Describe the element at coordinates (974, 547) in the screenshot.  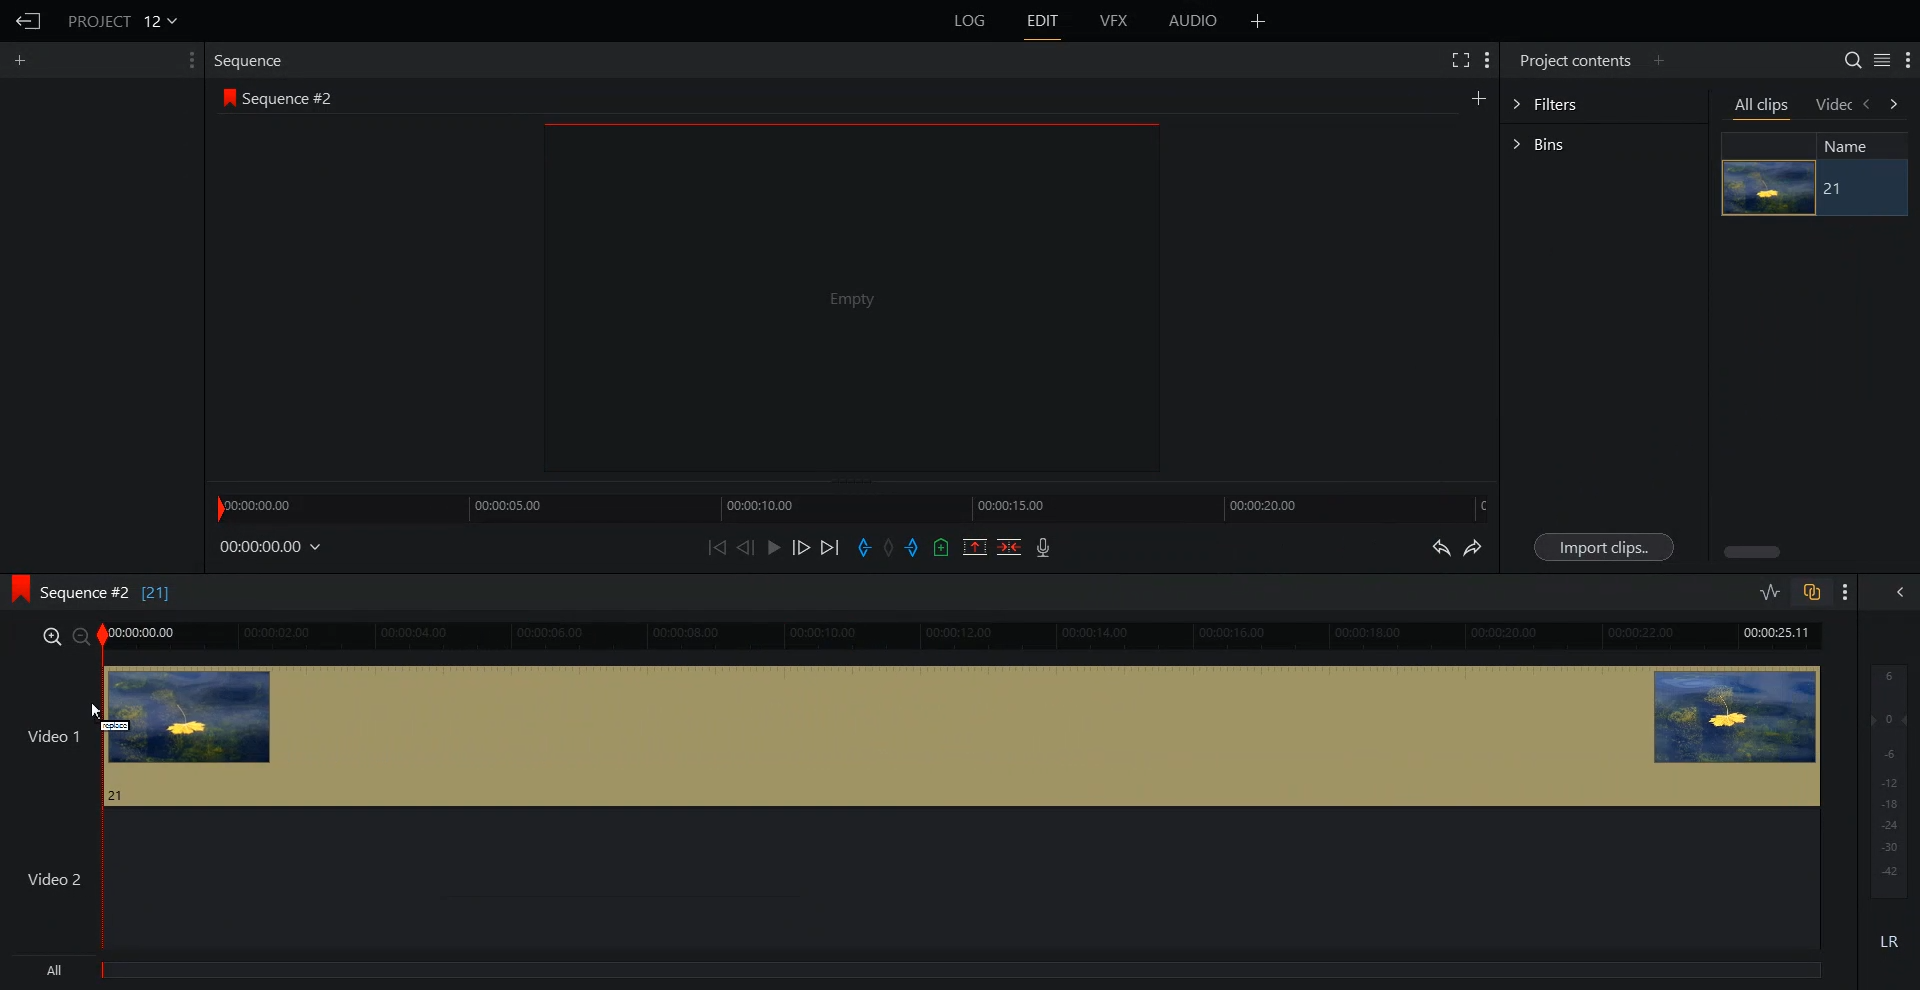
I see `Remove the marked section` at that location.